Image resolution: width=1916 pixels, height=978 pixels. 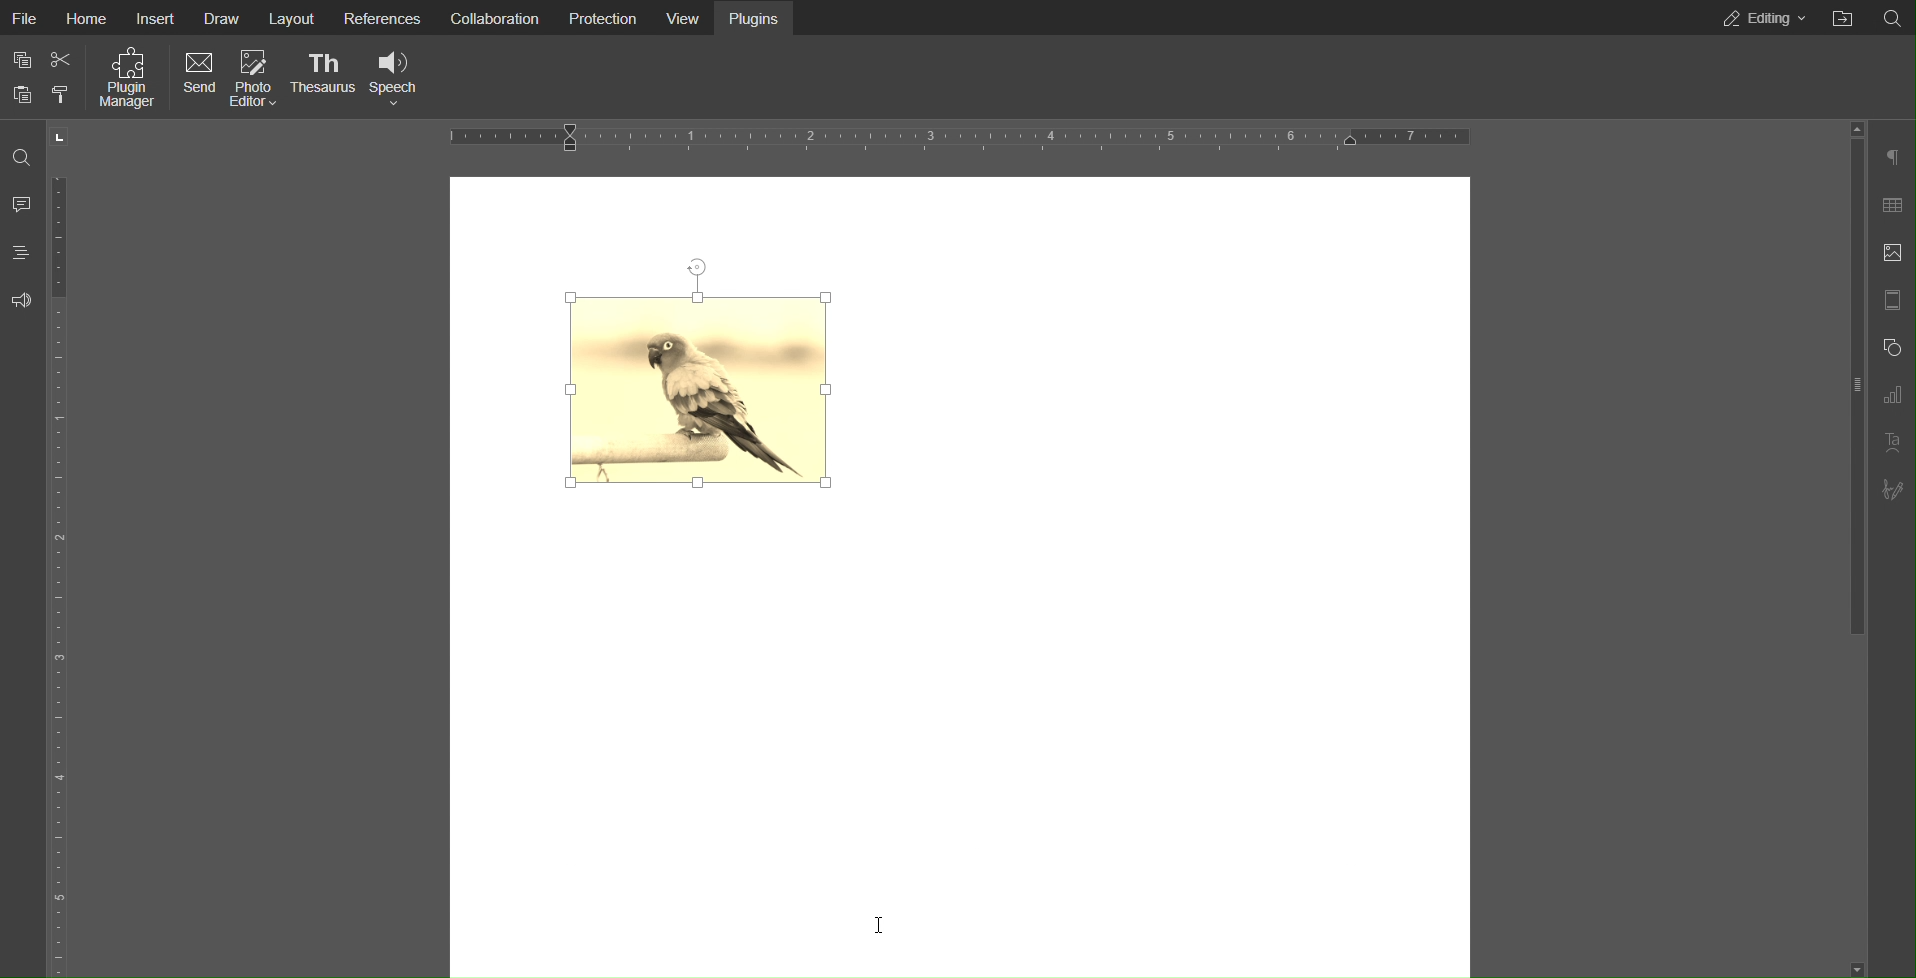 I want to click on Paragraph Settings, so click(x=1894, y=159).